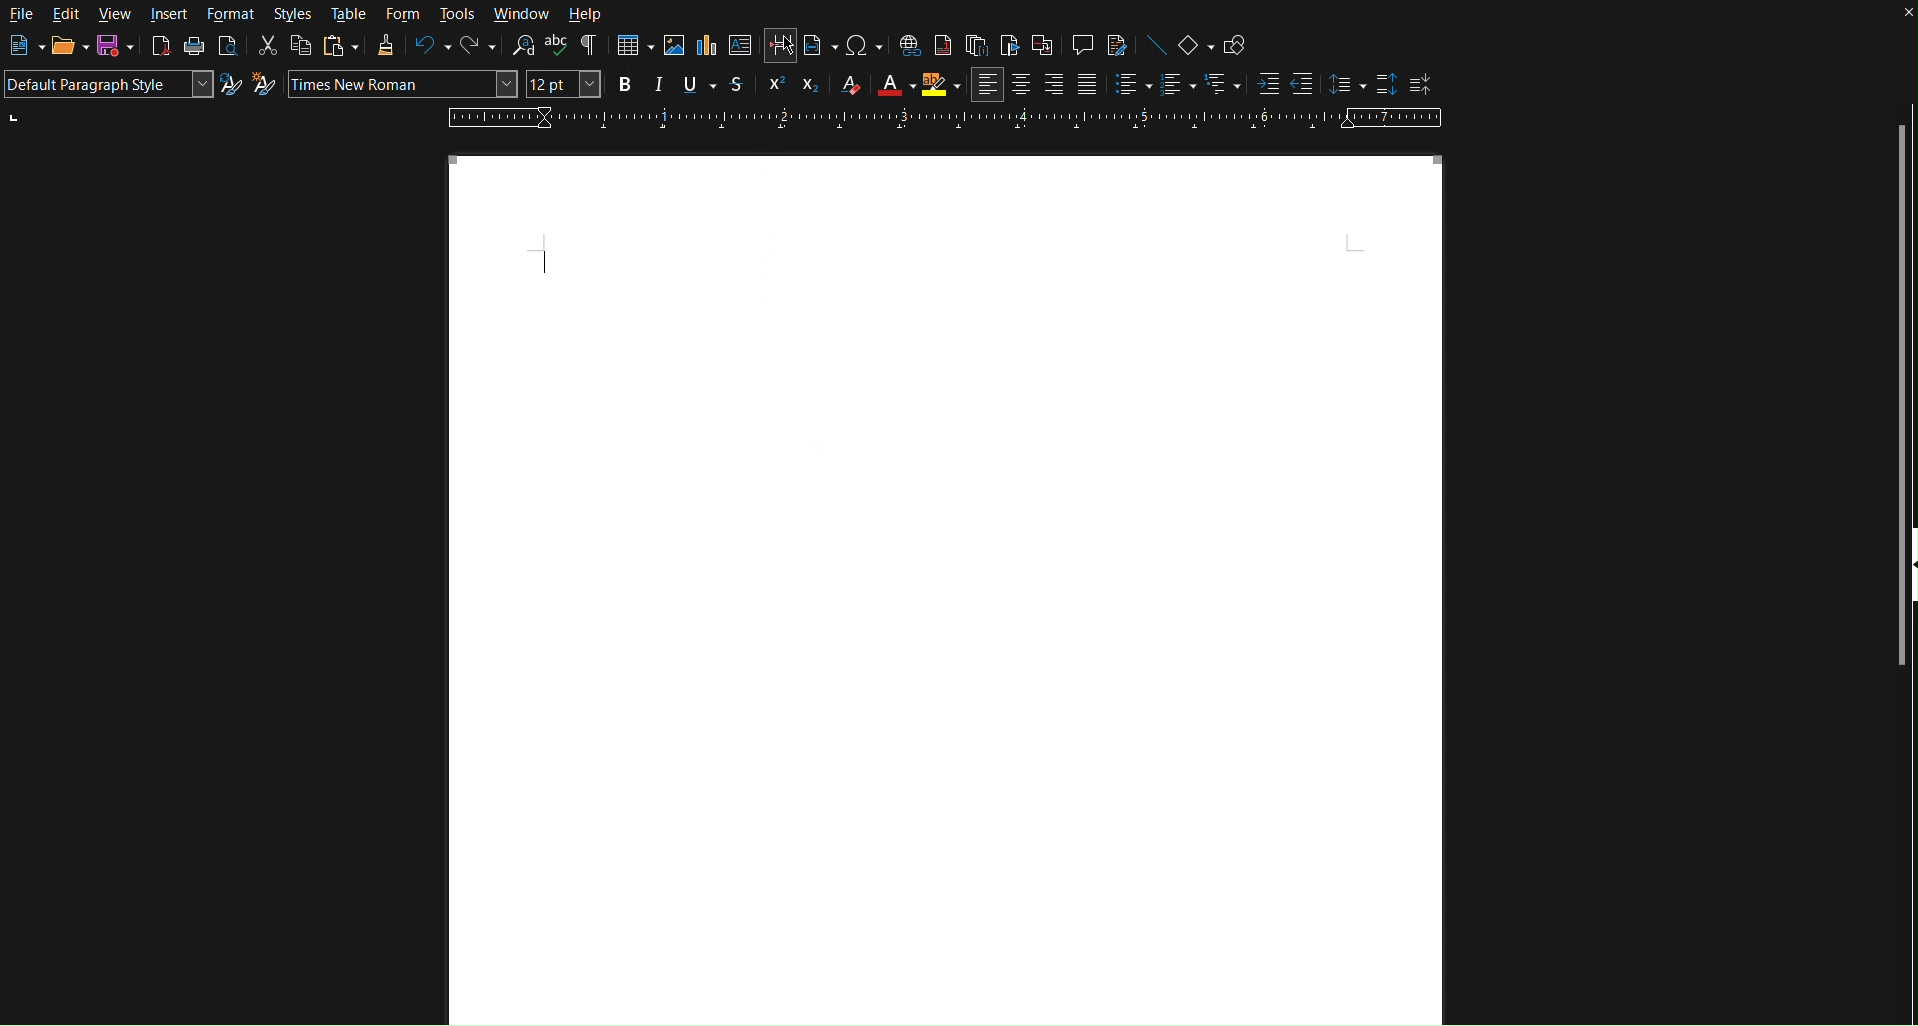 The height and width of the screenshot is (1026, 1918). What do you see at coordinates (1906, 580) in the screenshot?
I see `Show` at bounding box center [1906, 580].